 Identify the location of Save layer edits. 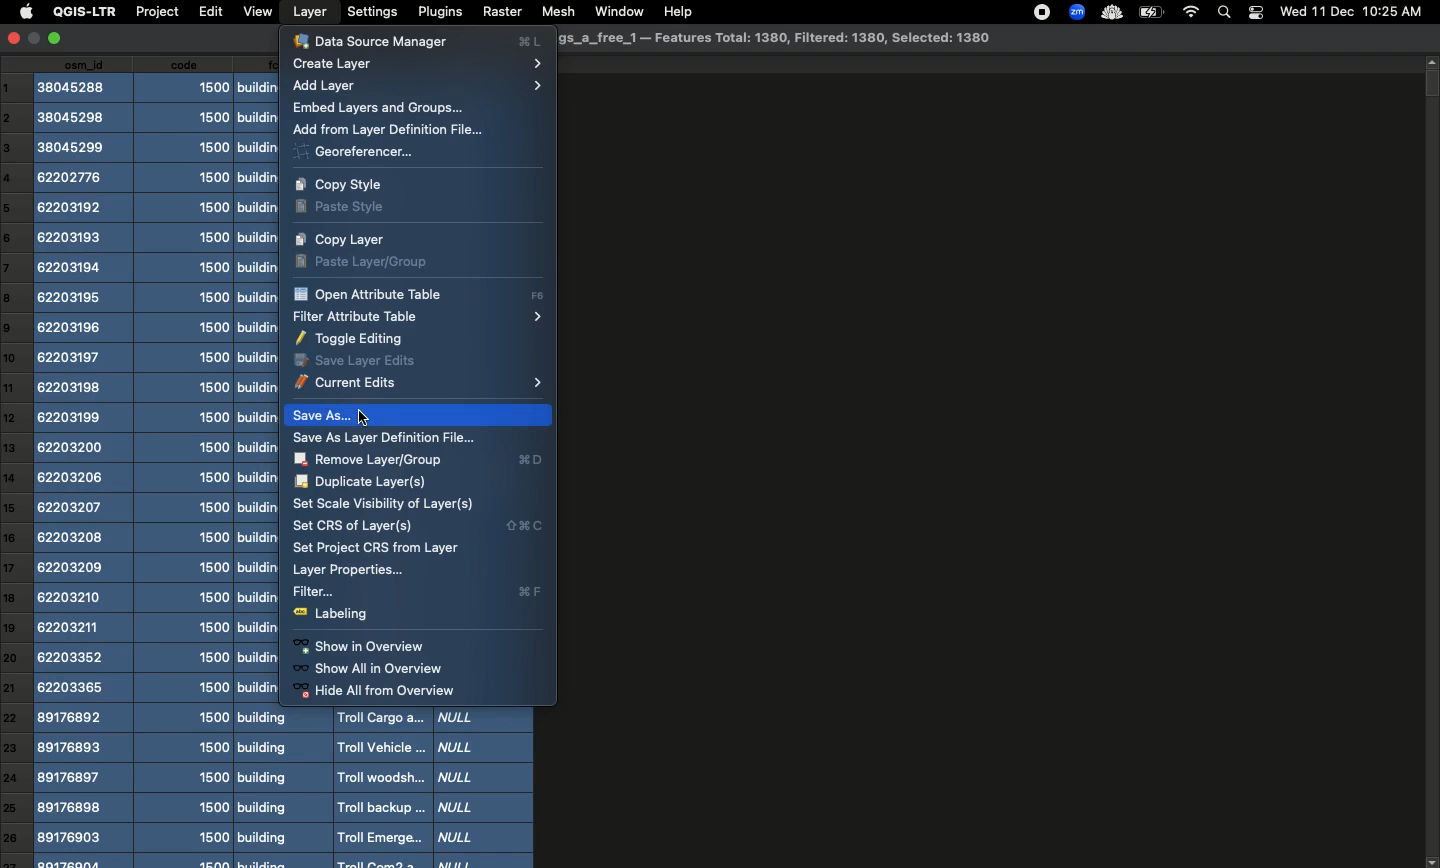
(355, 360).